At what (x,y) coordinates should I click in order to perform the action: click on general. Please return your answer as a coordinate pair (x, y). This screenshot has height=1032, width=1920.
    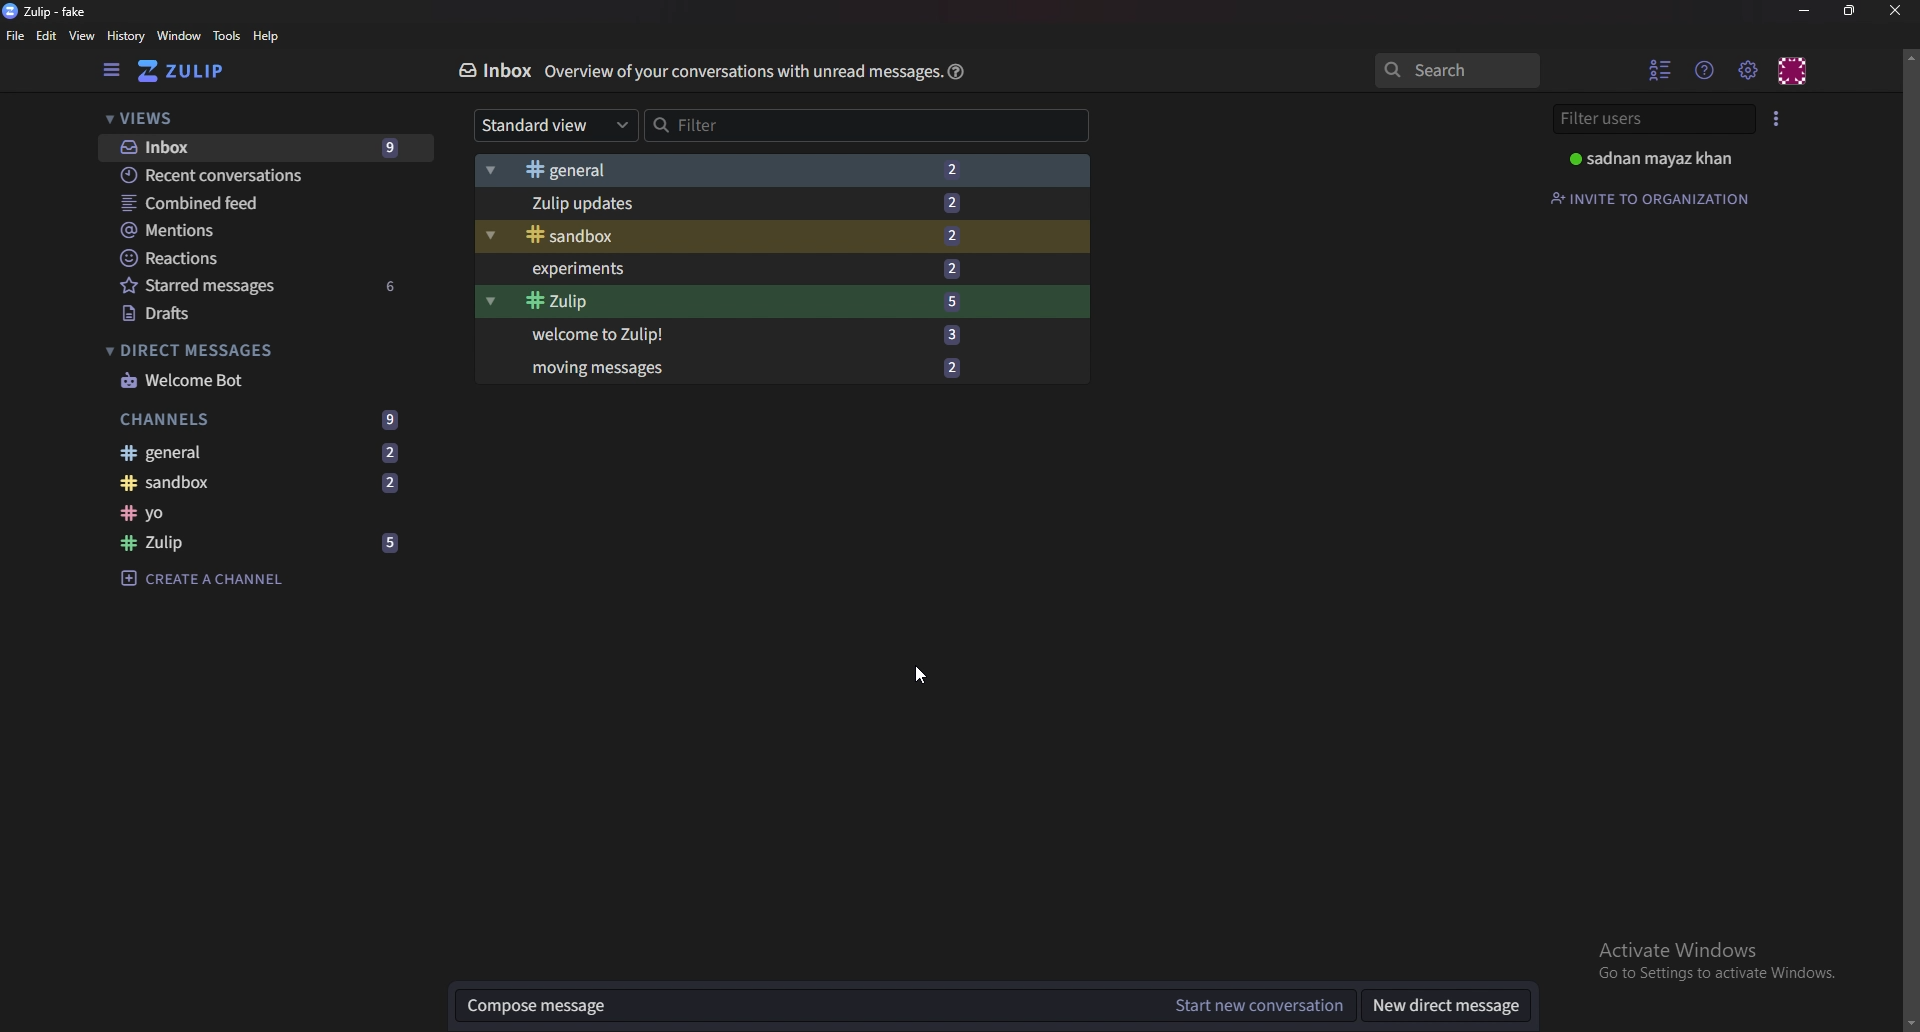
    Looking at the image, I should click on (781, 167).